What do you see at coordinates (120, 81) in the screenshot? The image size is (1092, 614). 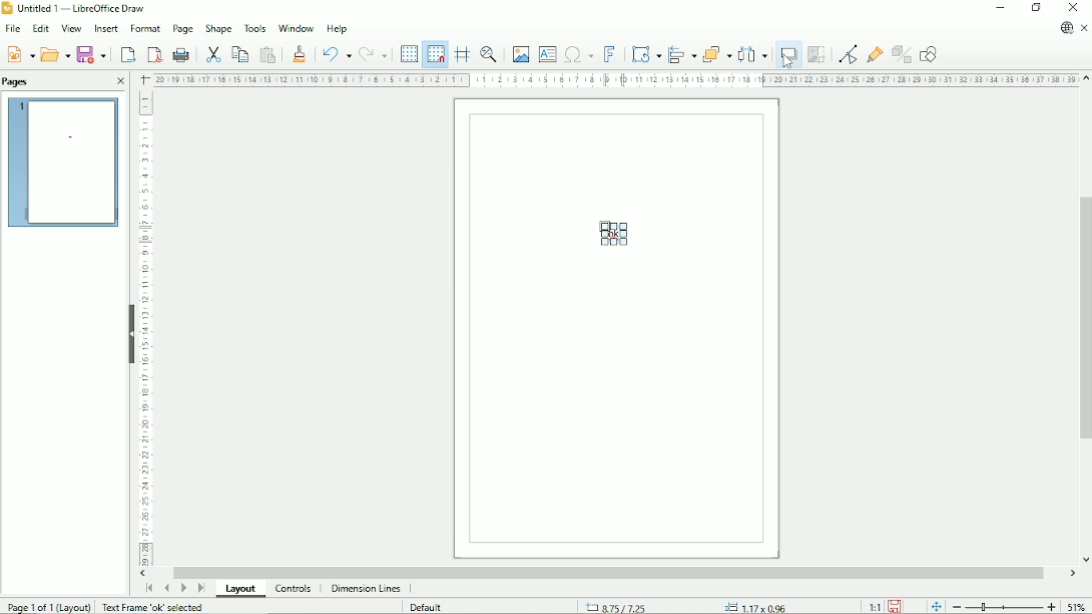 I see `Close` at bounding box center [120, 81].